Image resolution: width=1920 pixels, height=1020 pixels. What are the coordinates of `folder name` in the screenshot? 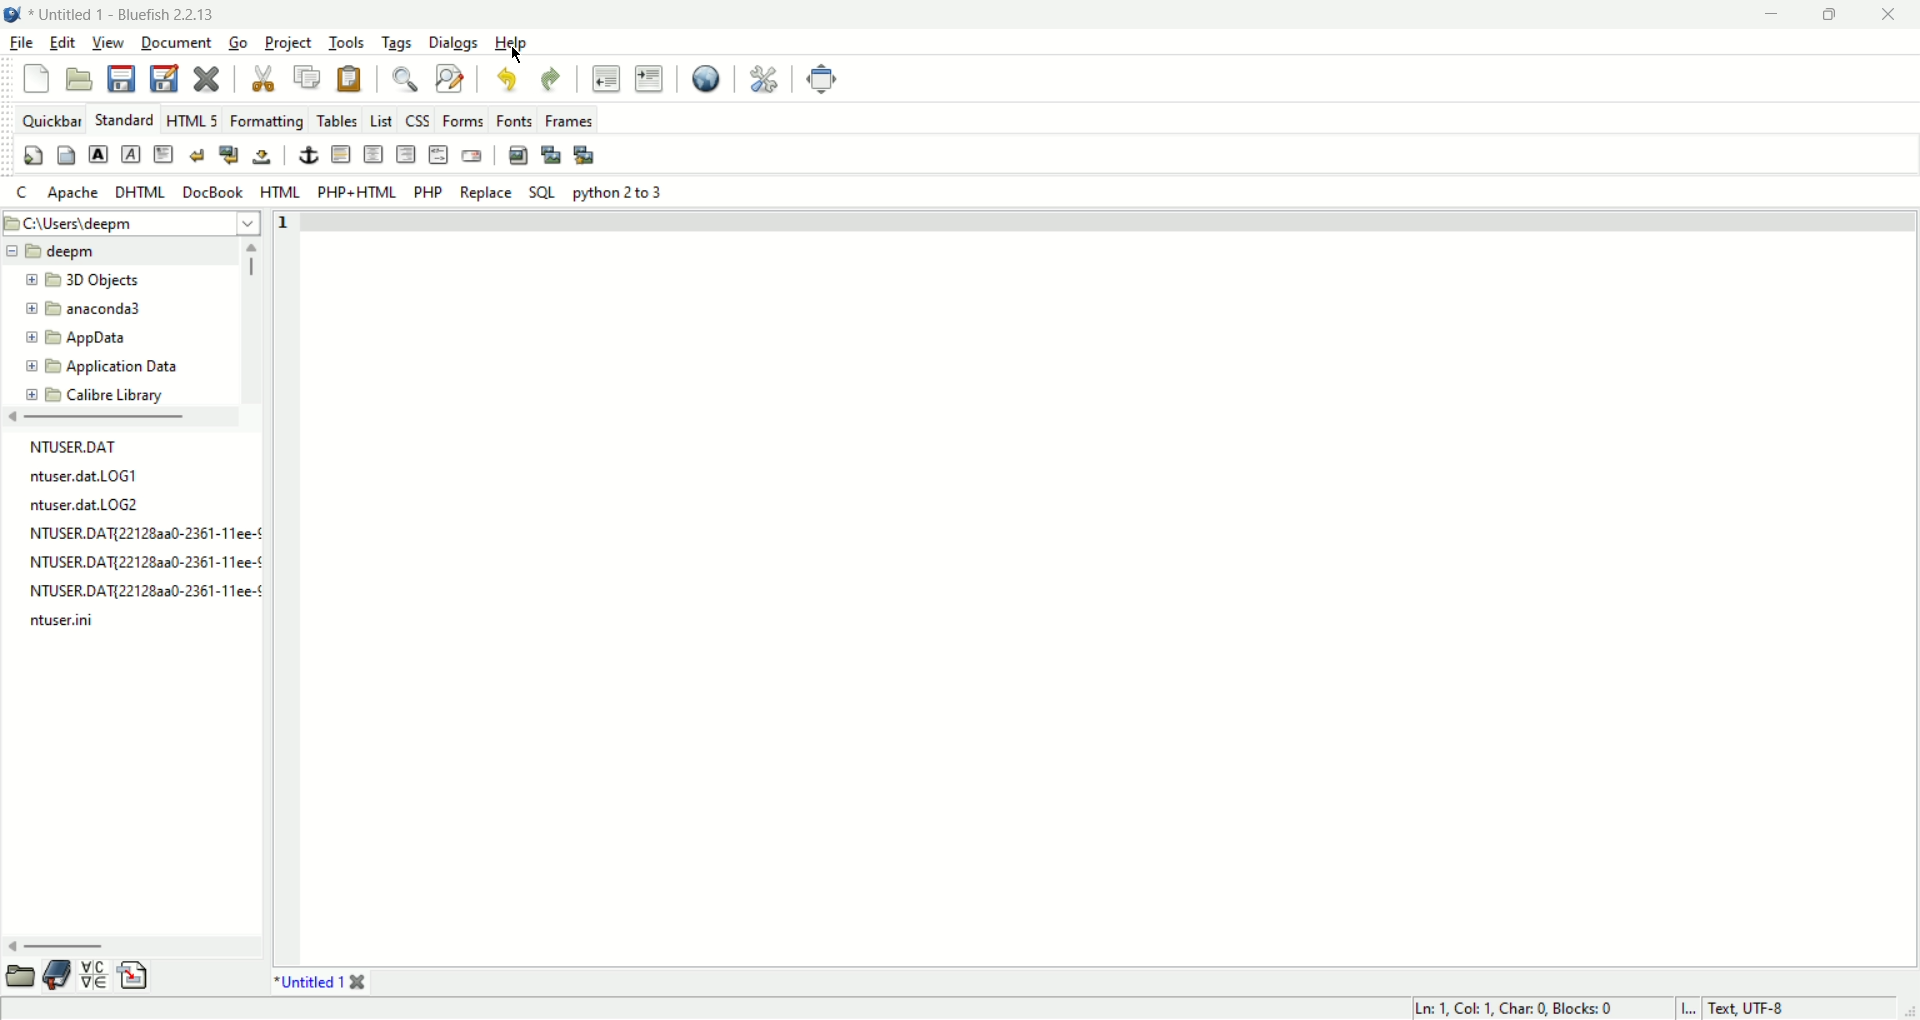 It's located at (91, 280).